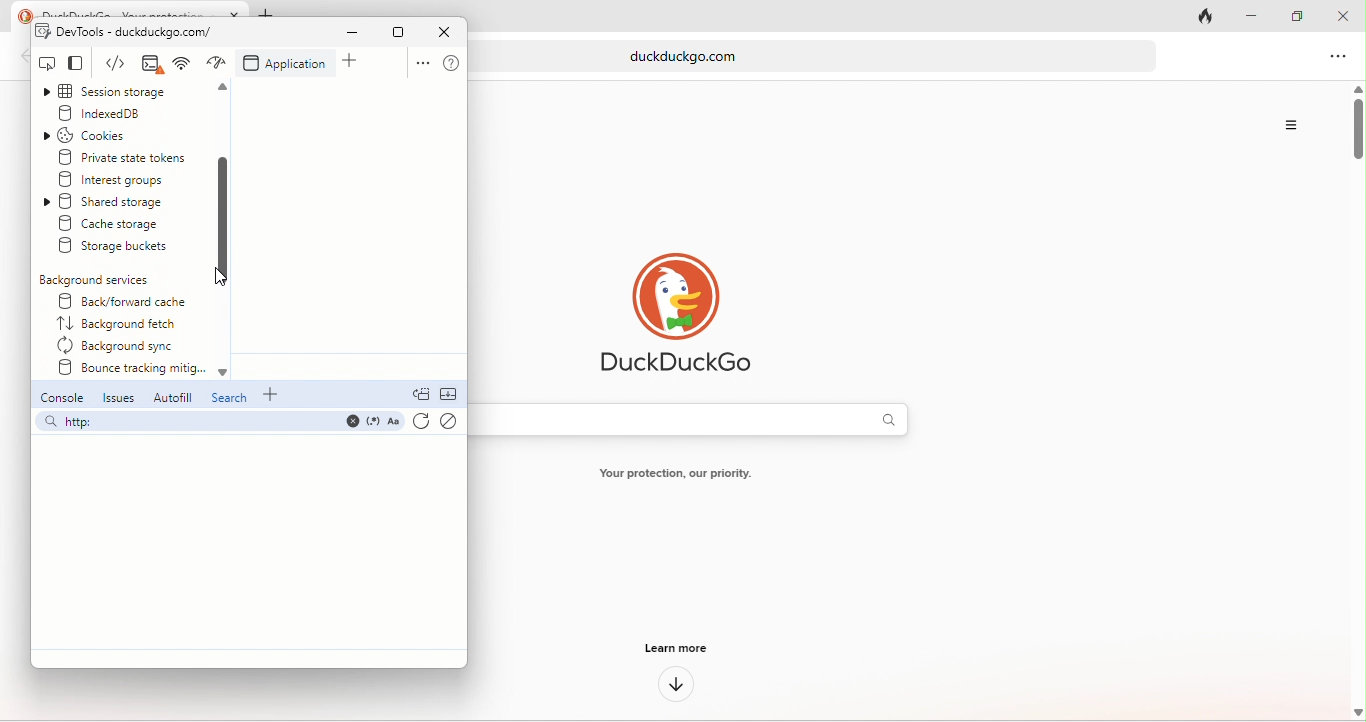 The height and width of the screenshot is (722, 1366). Describe the element at coordinates (421, 395) in the screenshot. I see `doc quick view` at that location.